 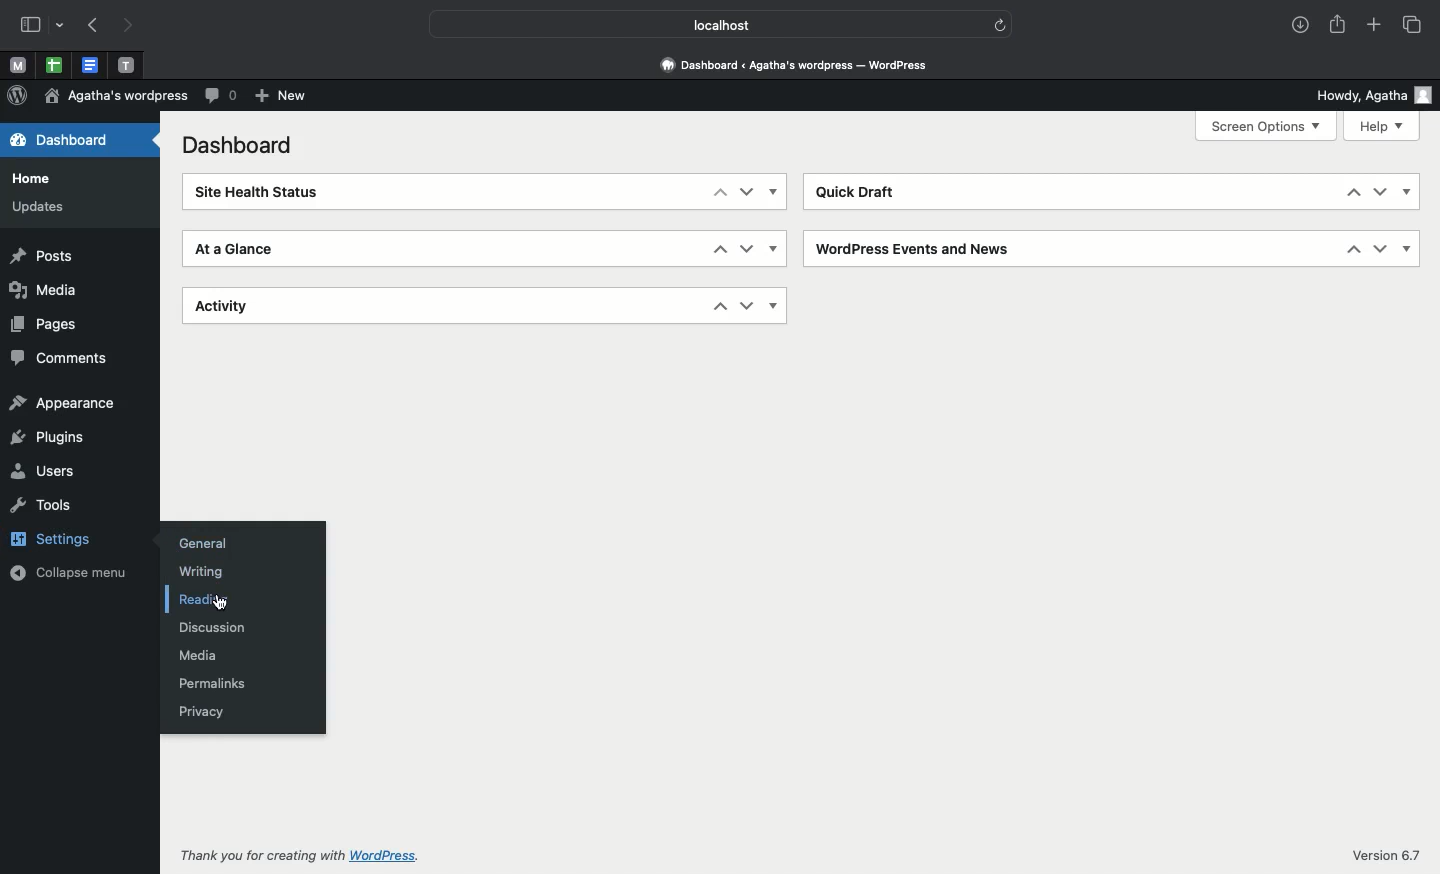 What do you see at coordinates (1334, 22) in the screenshot?
I see `Share` at bounding box center [1334, 22].